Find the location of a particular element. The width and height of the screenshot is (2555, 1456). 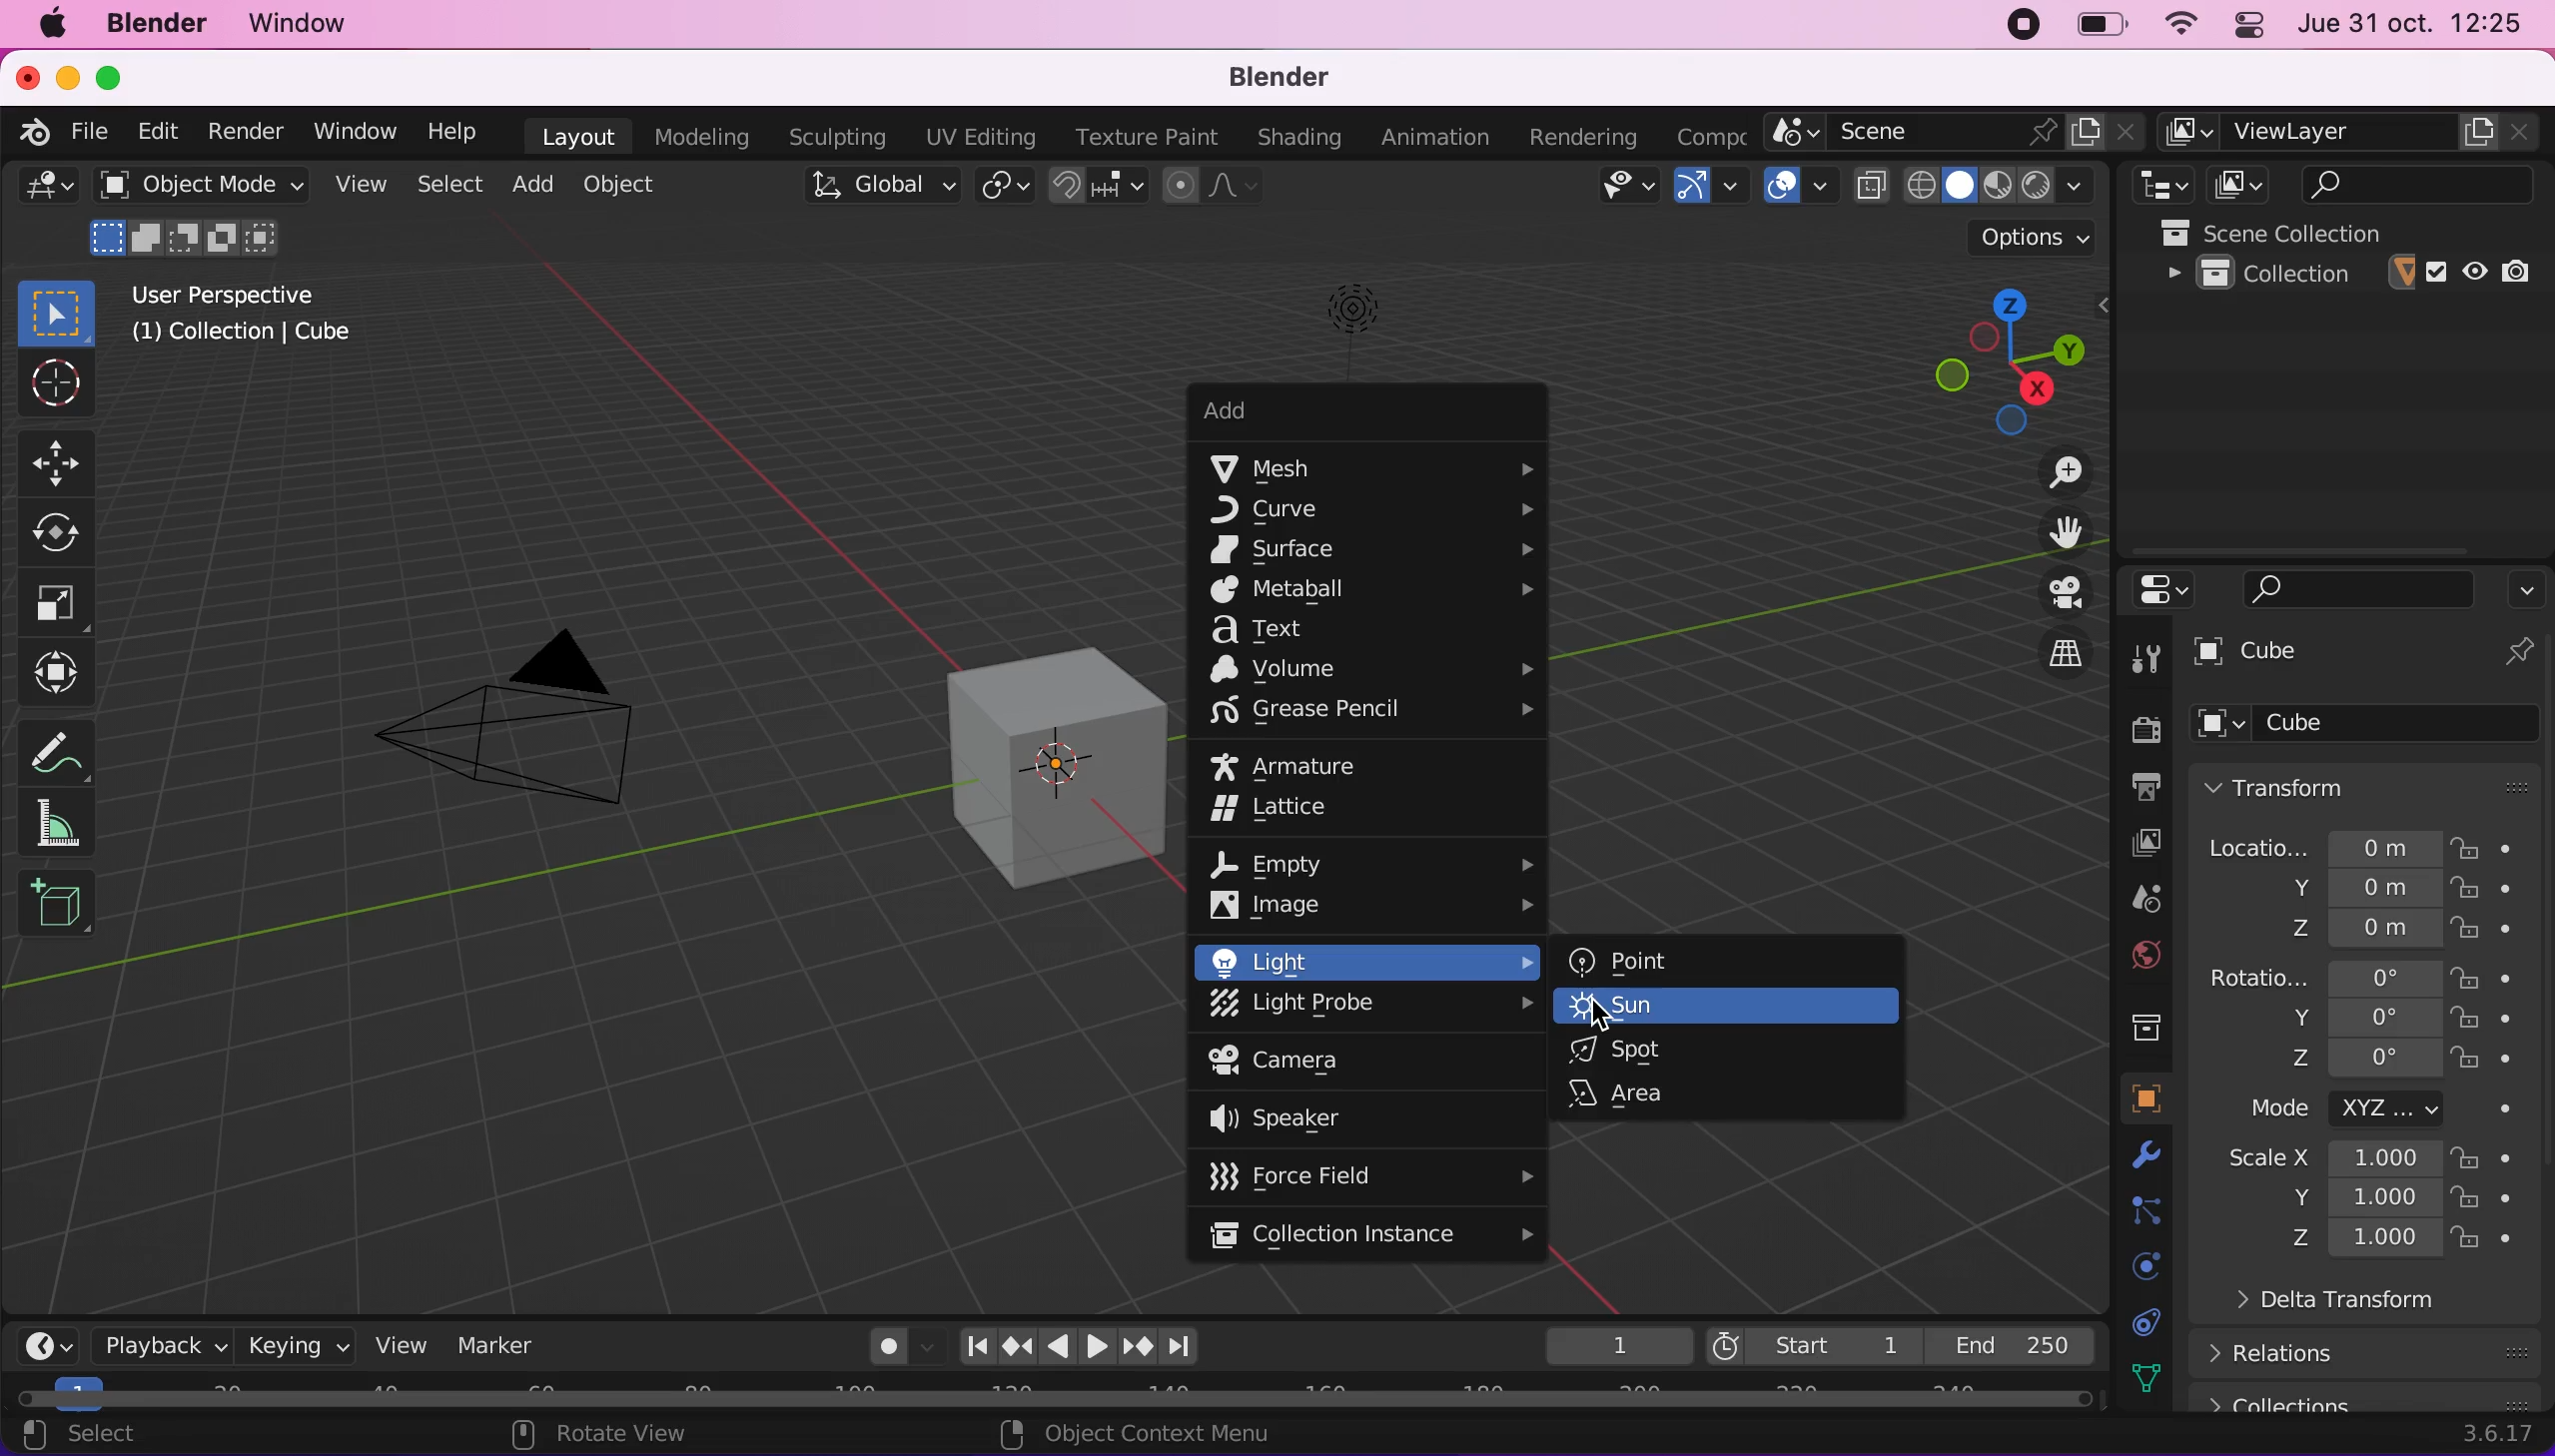

collection instance is located at coordinates (1373, 1236).